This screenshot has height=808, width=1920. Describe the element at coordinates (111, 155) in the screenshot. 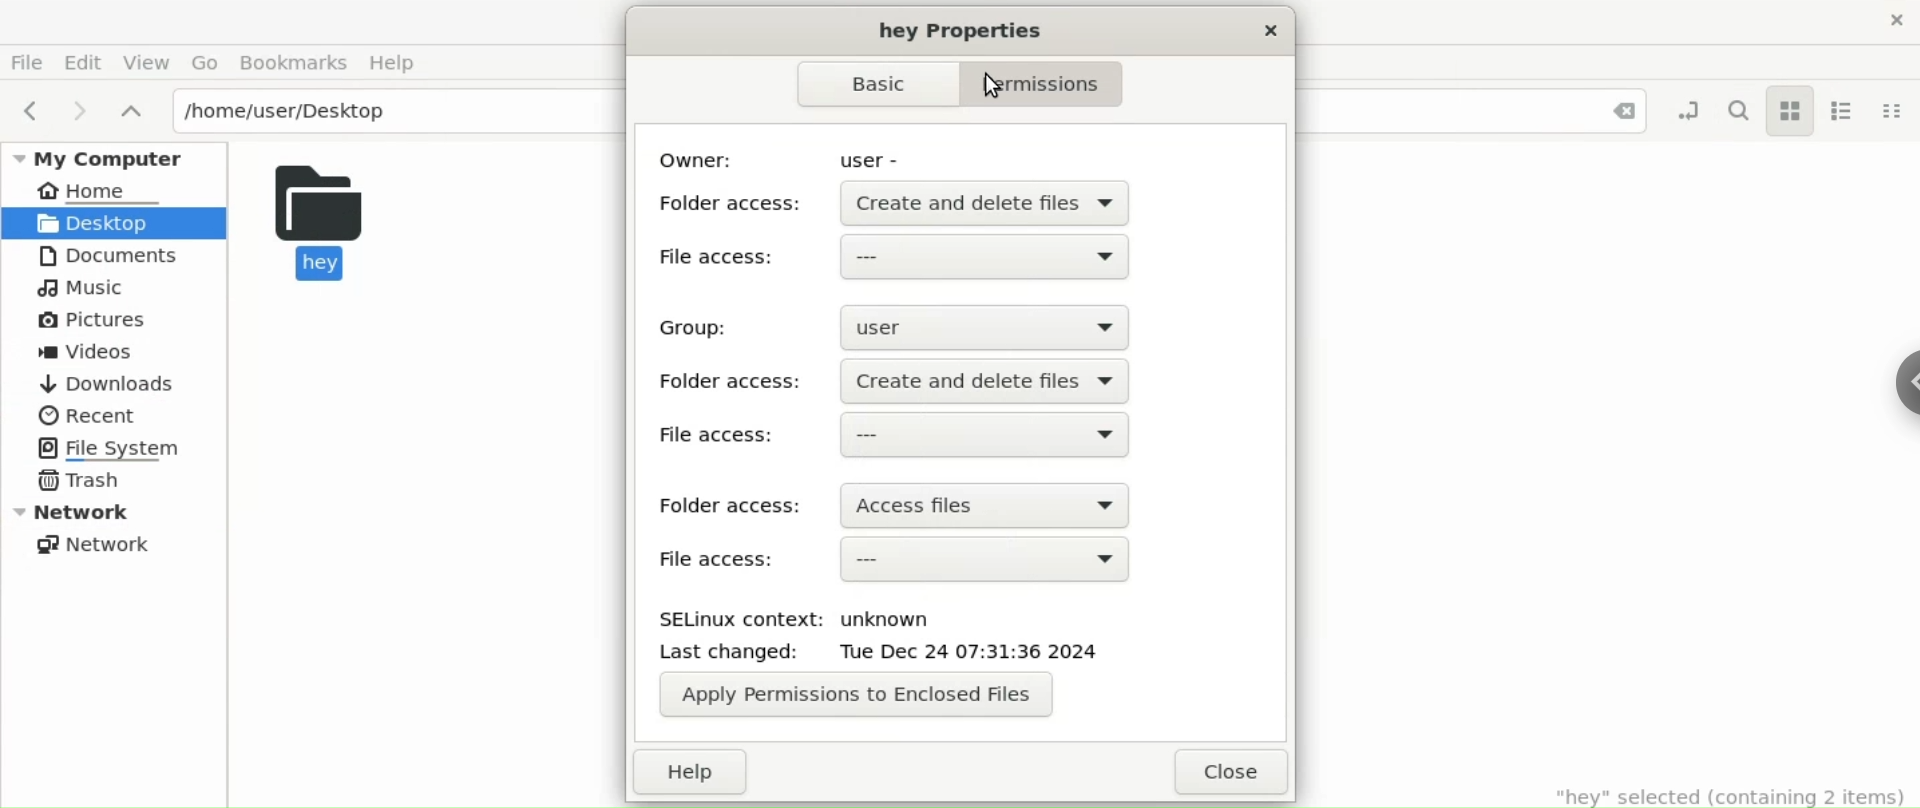

I see `My Computer` at that location.